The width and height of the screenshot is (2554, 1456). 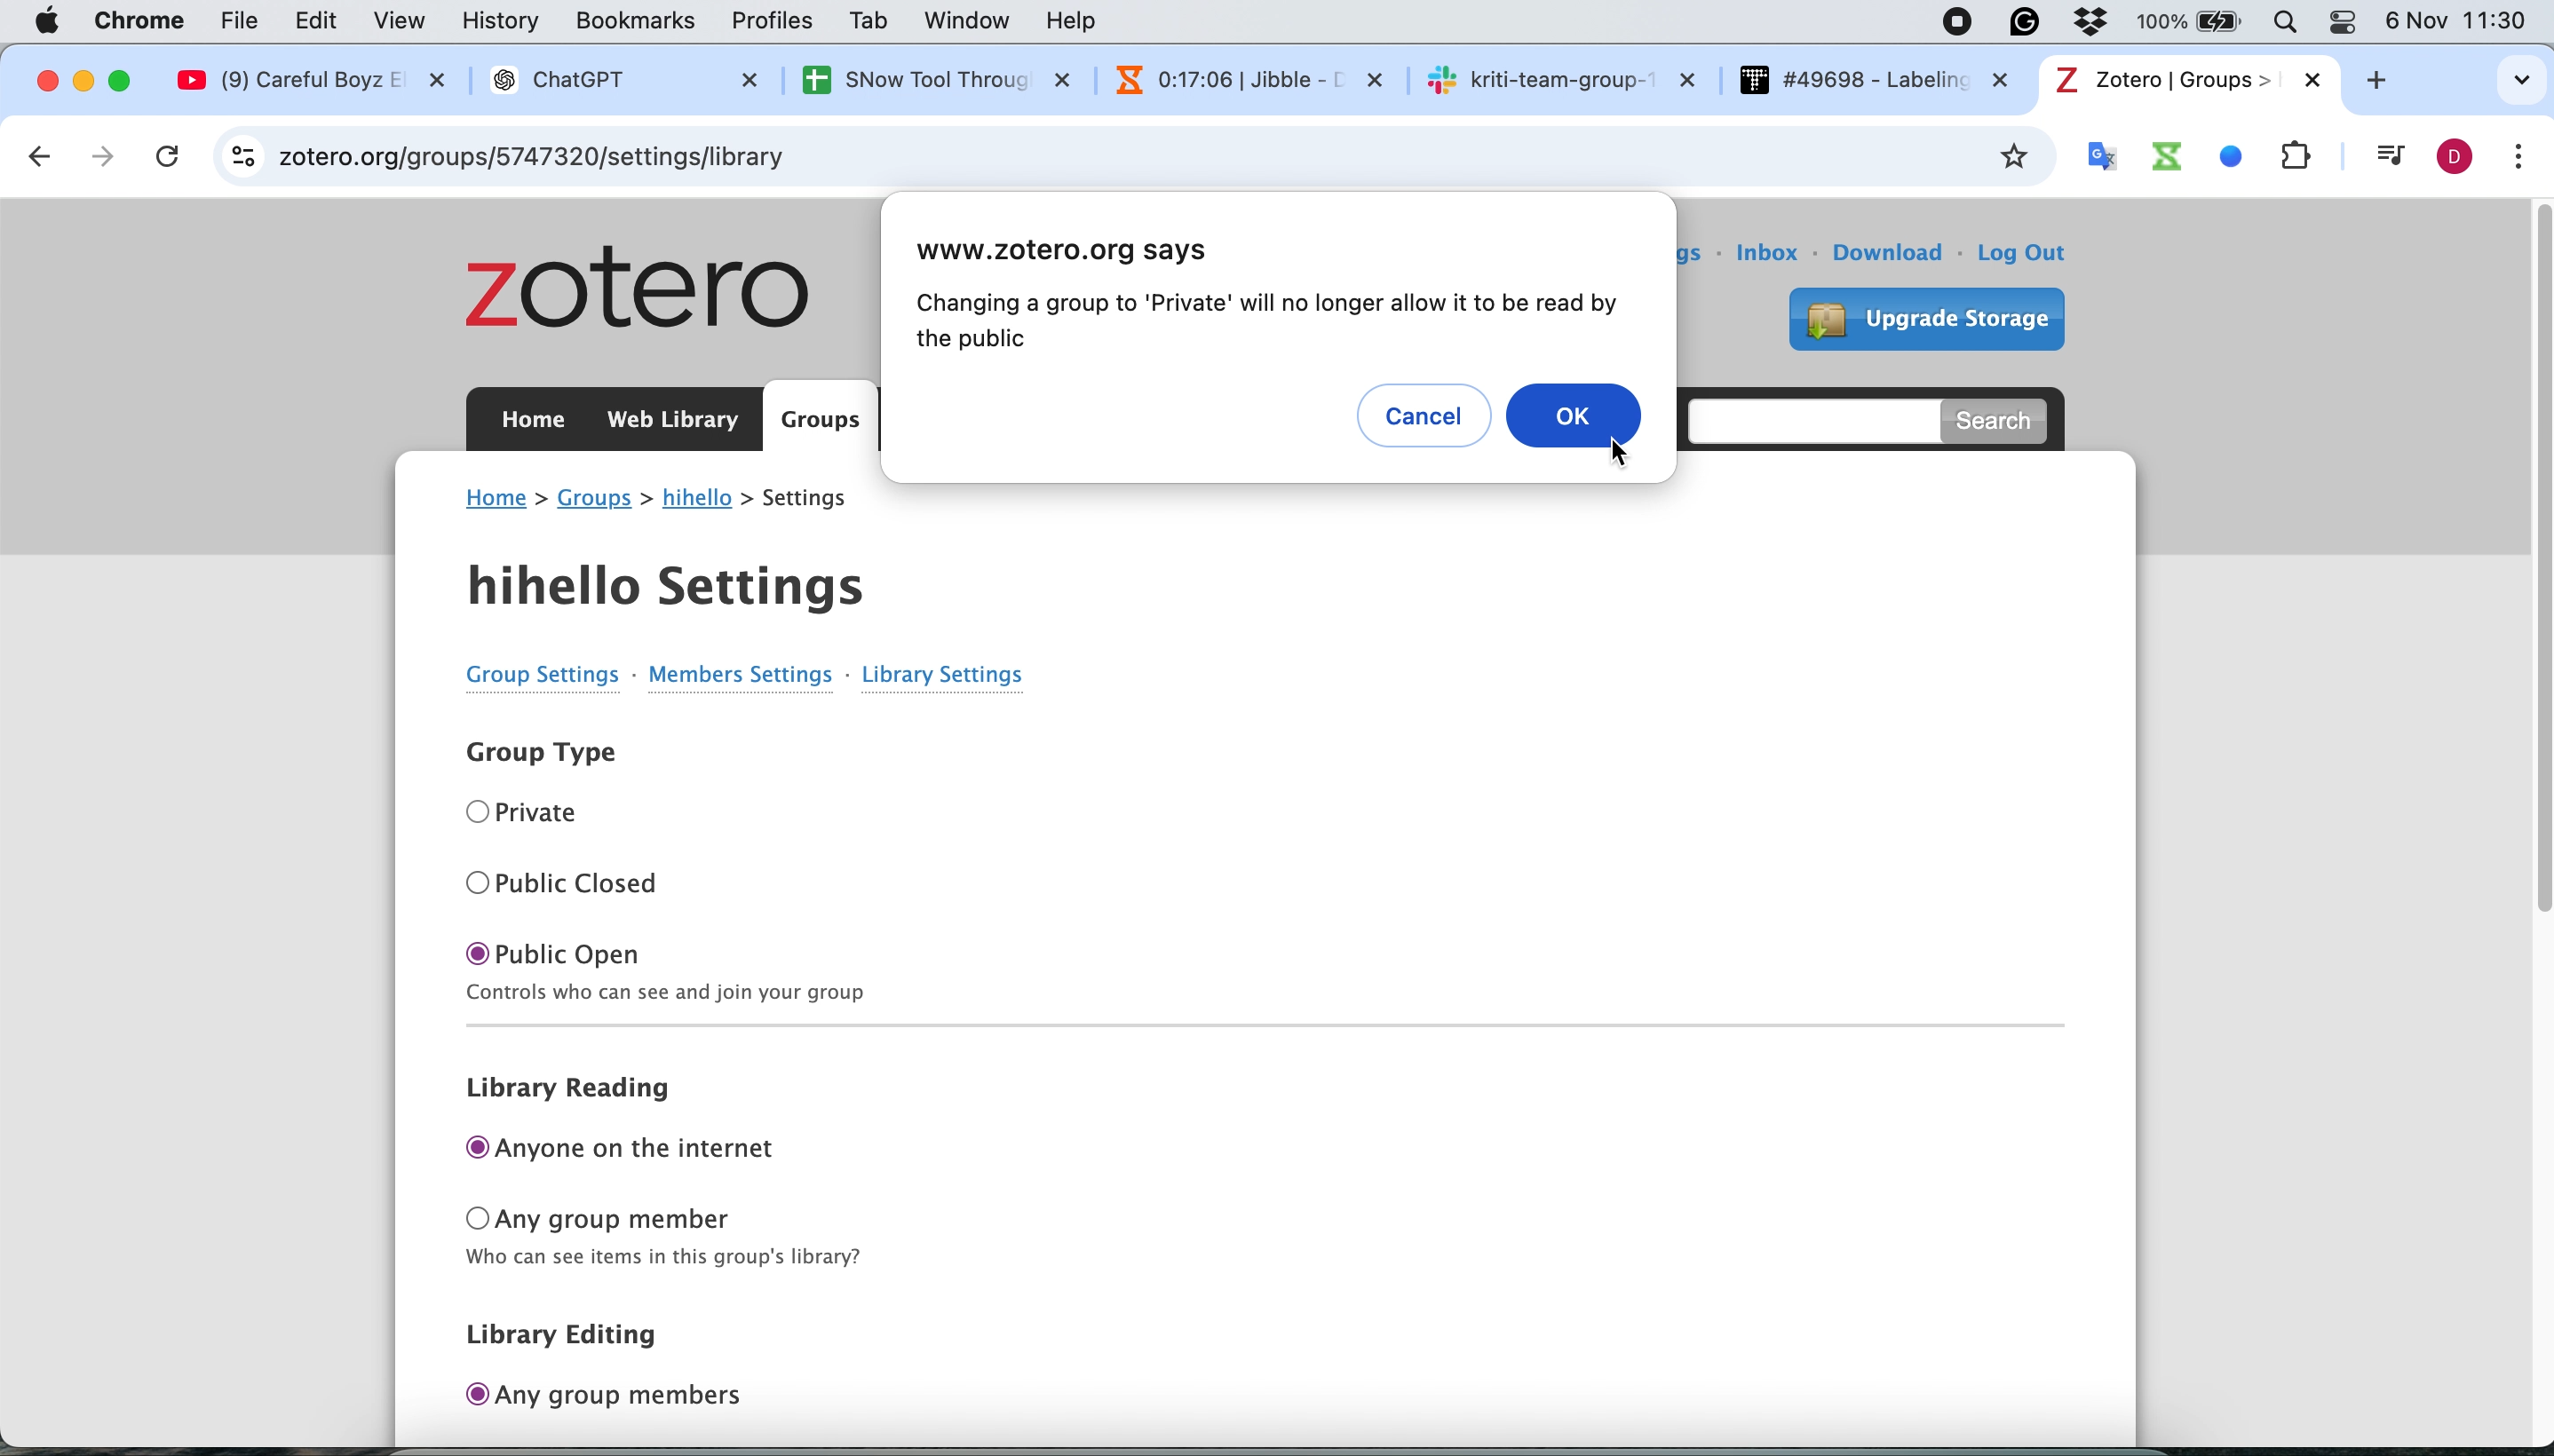 What do you see at coordinates (532, 425) in the screenshot?
I see `home` at bounding box center [532, 425].